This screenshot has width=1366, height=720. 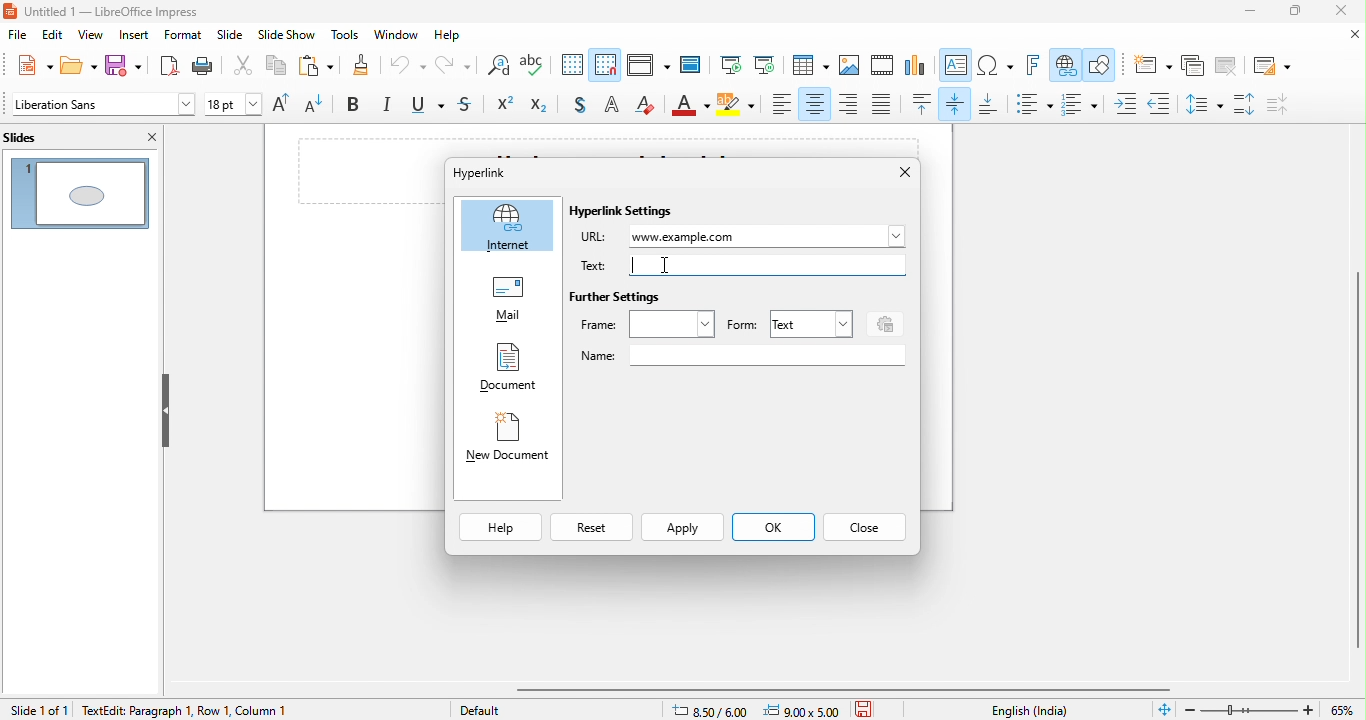 I want to click on frame, so click(x=648, y=324).